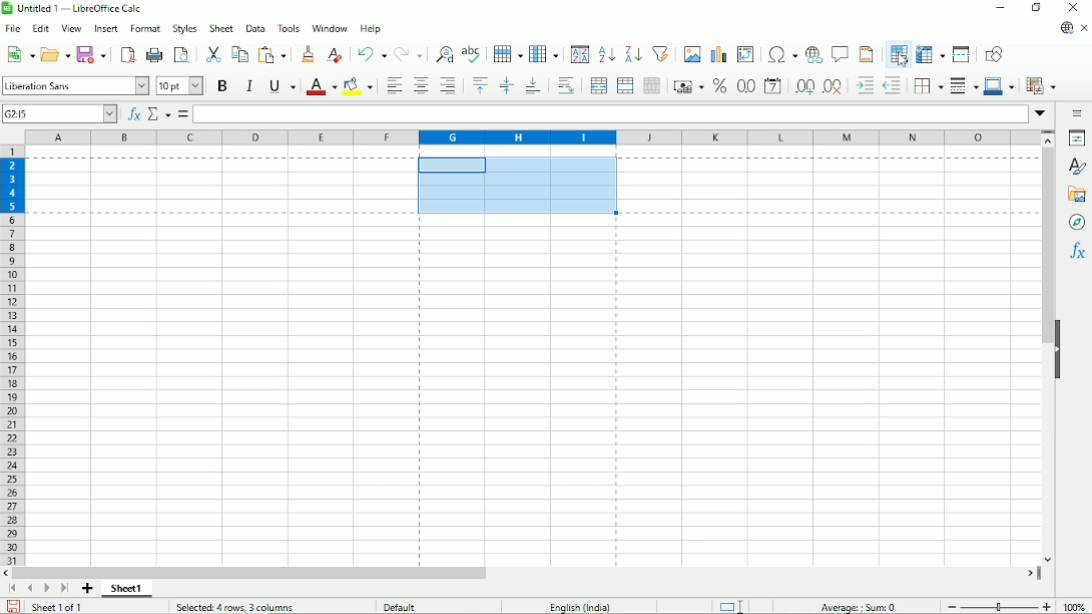 The width and height of the screenshot is (1092, 614). Describe the element at coordinates (833, 88) in the screenshot. I see `Delete decimal place` at that location.